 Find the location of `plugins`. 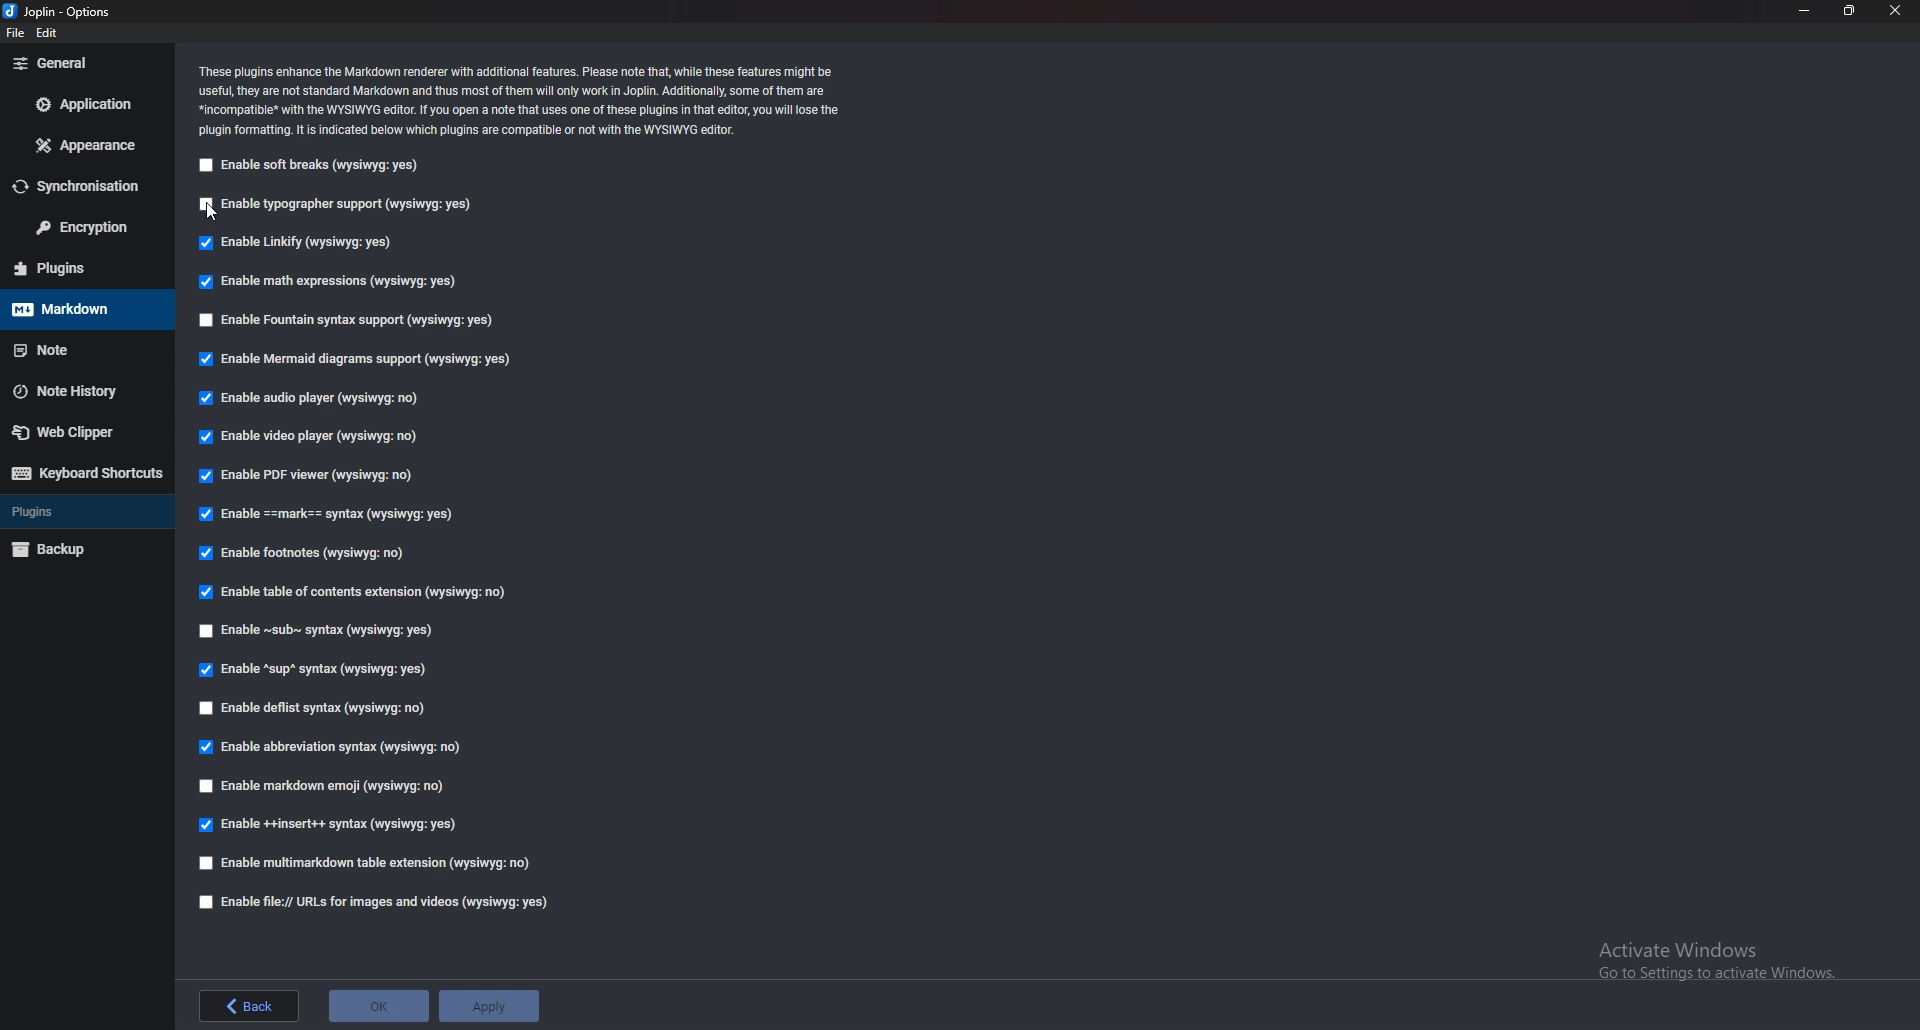

plugins is located at coordinates (85, 512).